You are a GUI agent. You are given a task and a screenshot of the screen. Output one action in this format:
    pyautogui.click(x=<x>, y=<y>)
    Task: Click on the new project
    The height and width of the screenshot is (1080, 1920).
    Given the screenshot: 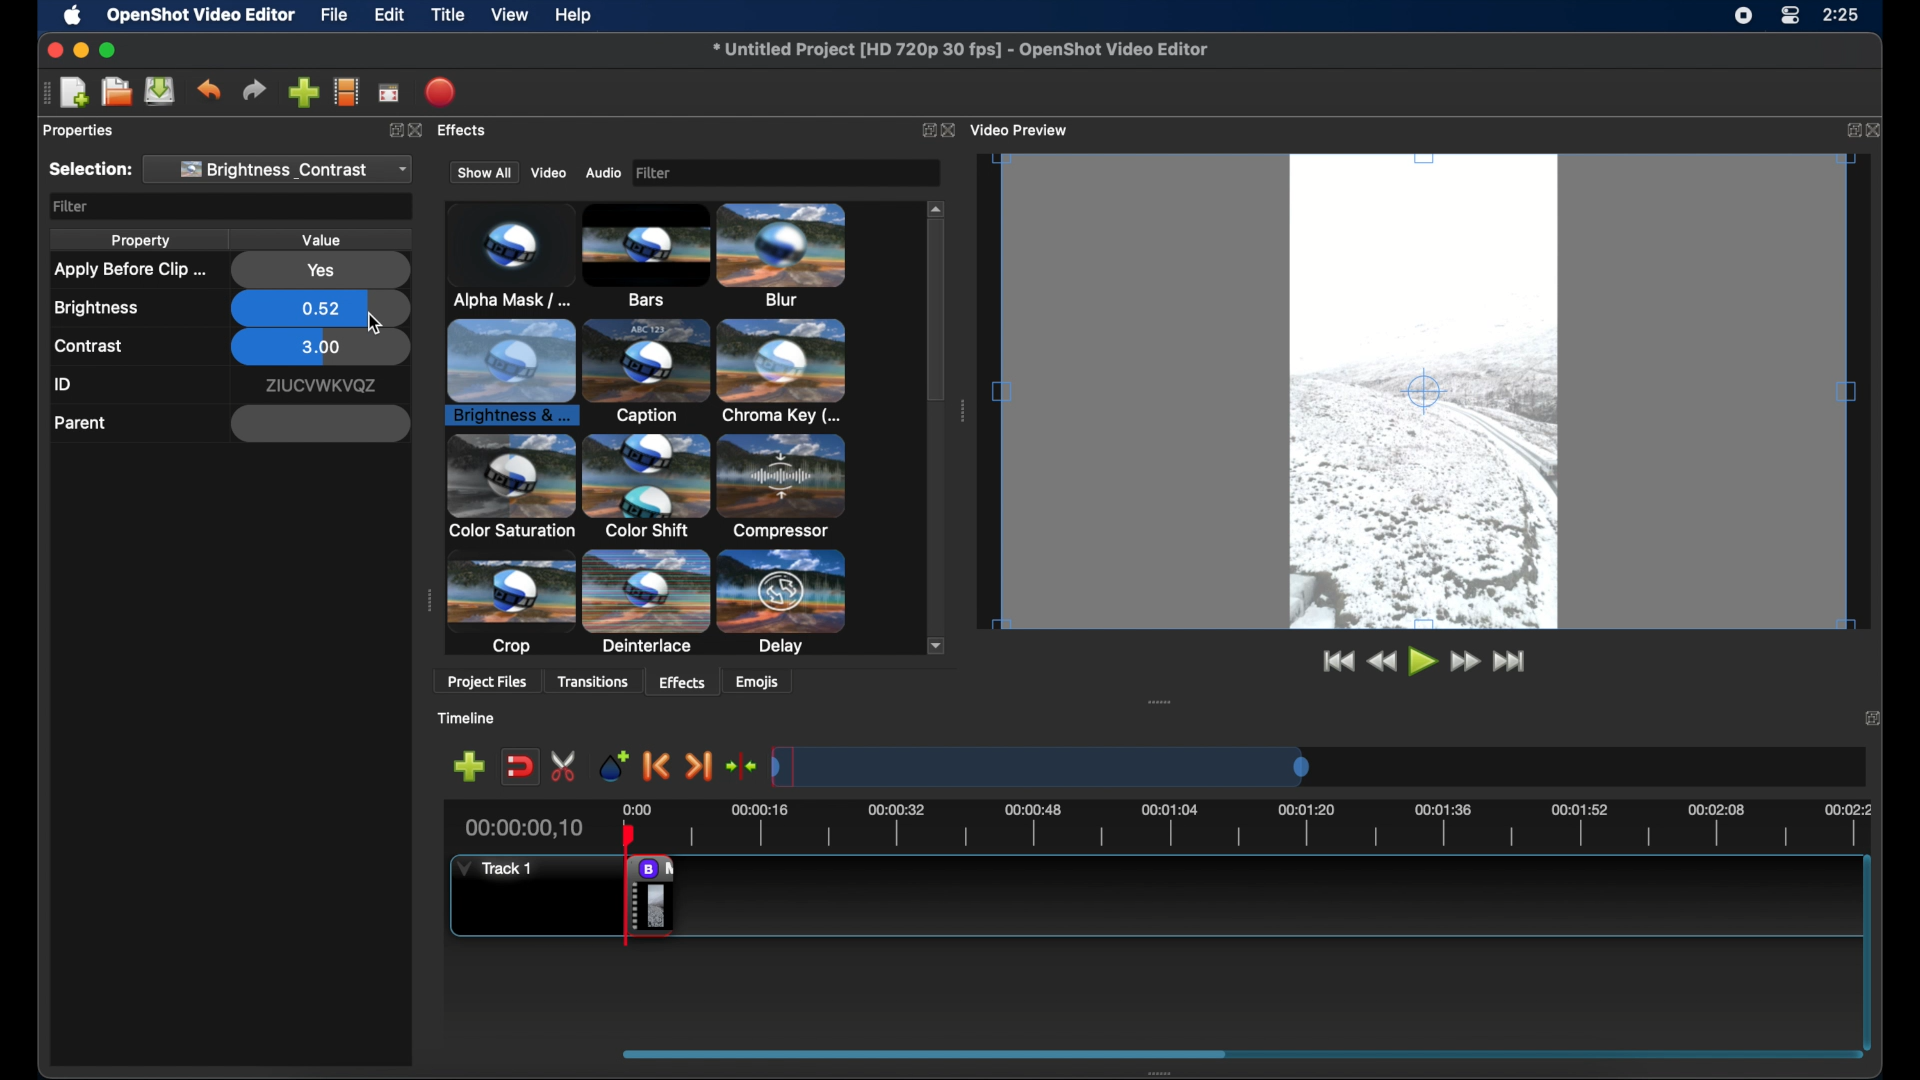 What is the action you would take?
    pyautogui.click(x=74, y=91)
    